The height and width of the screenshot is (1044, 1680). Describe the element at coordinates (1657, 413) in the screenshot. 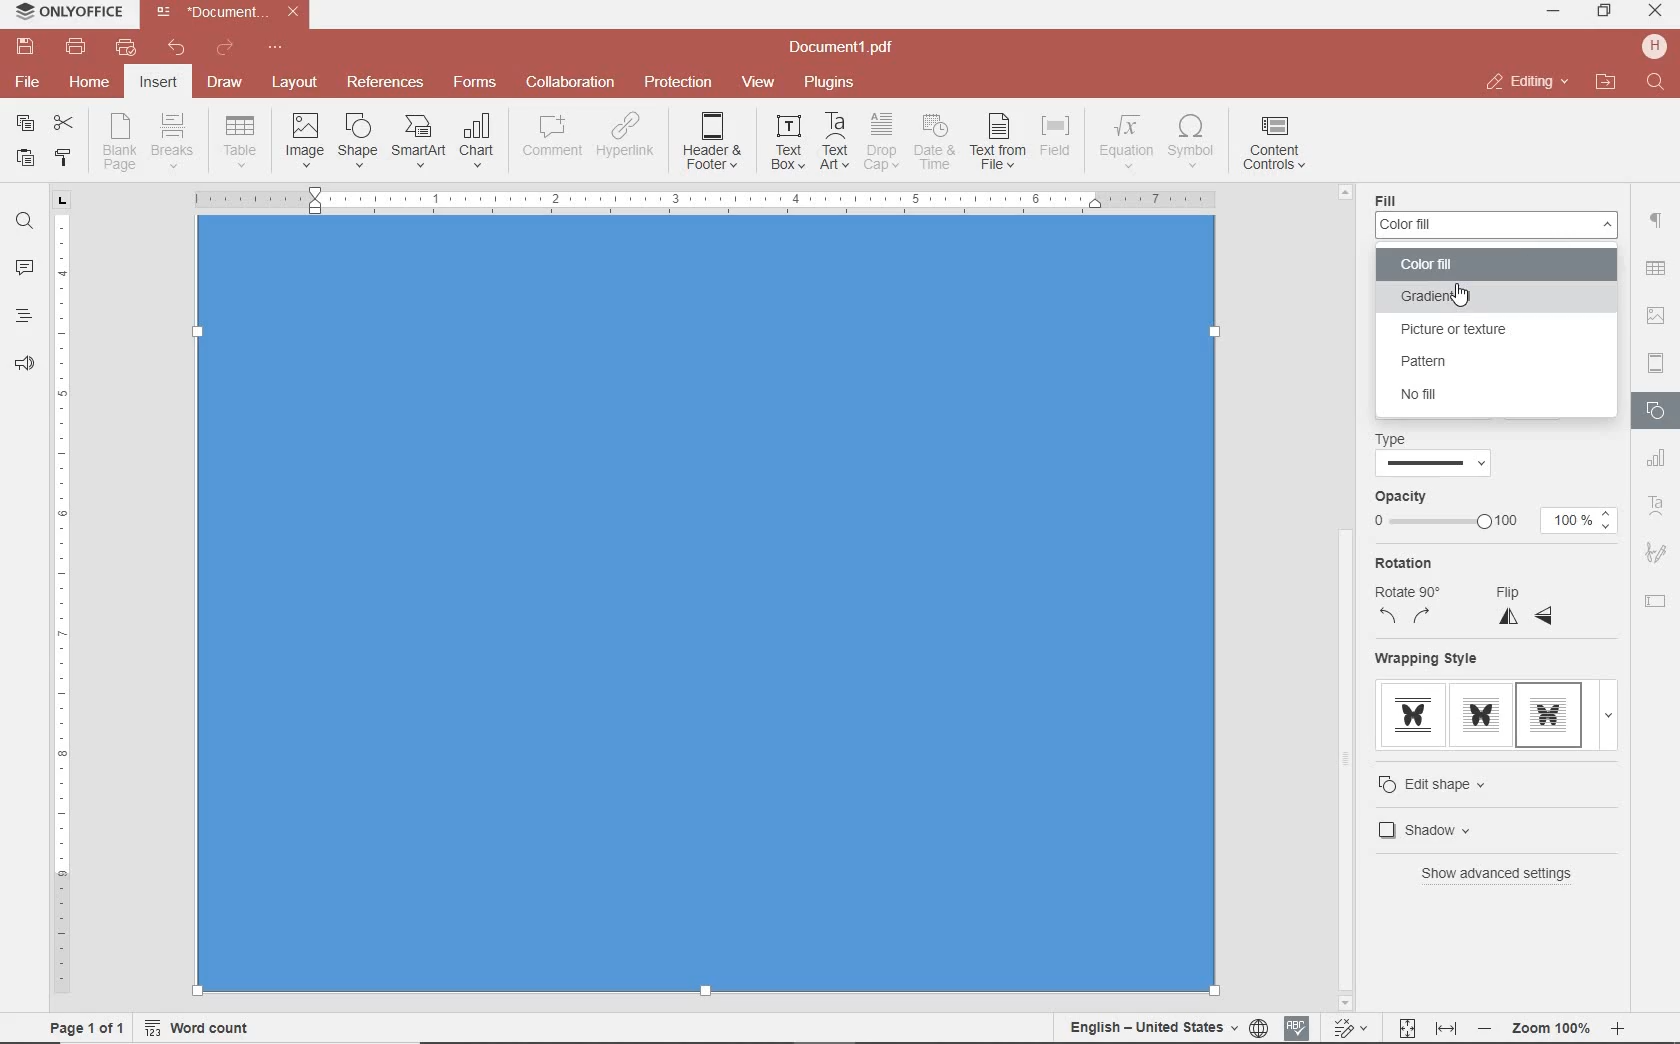

I see `SHAPES` at that location.